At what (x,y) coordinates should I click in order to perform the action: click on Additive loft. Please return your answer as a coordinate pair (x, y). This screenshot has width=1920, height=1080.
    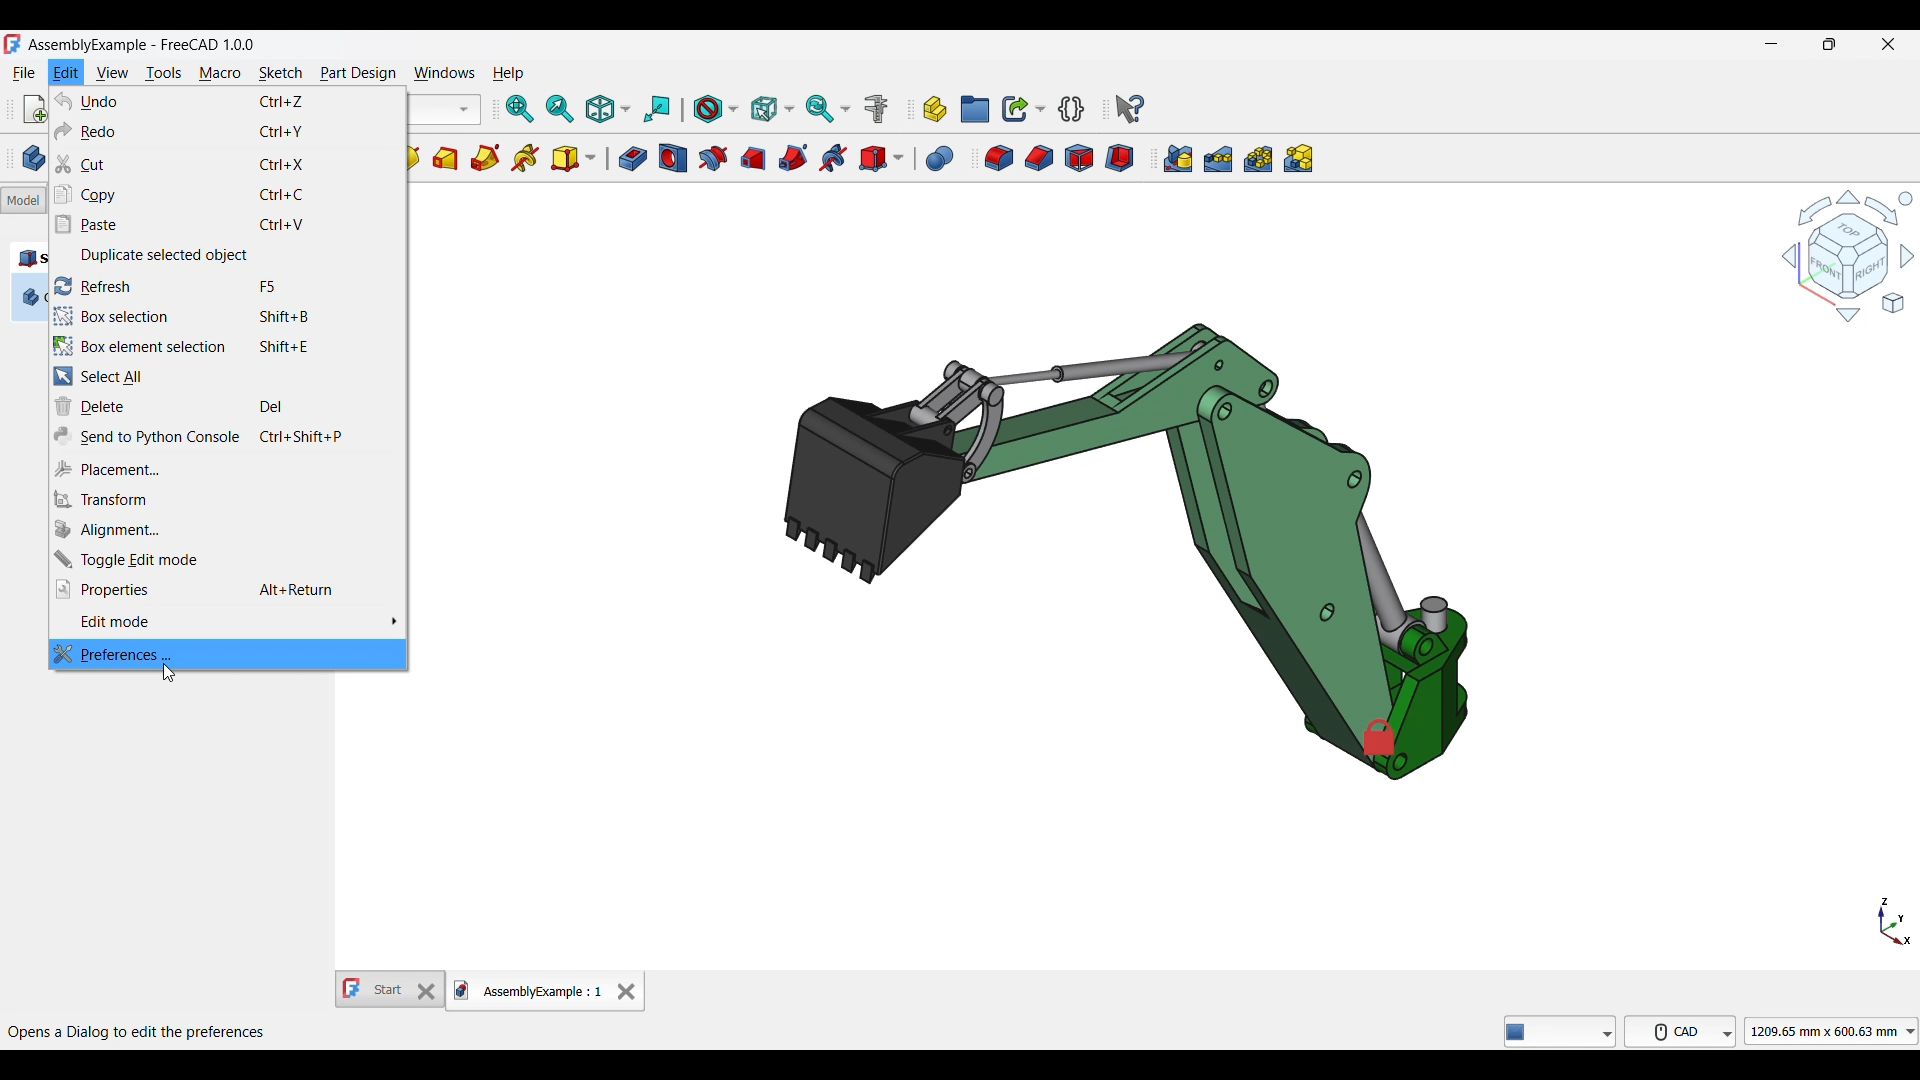
    Looking at the image, I should click on (445, 159).